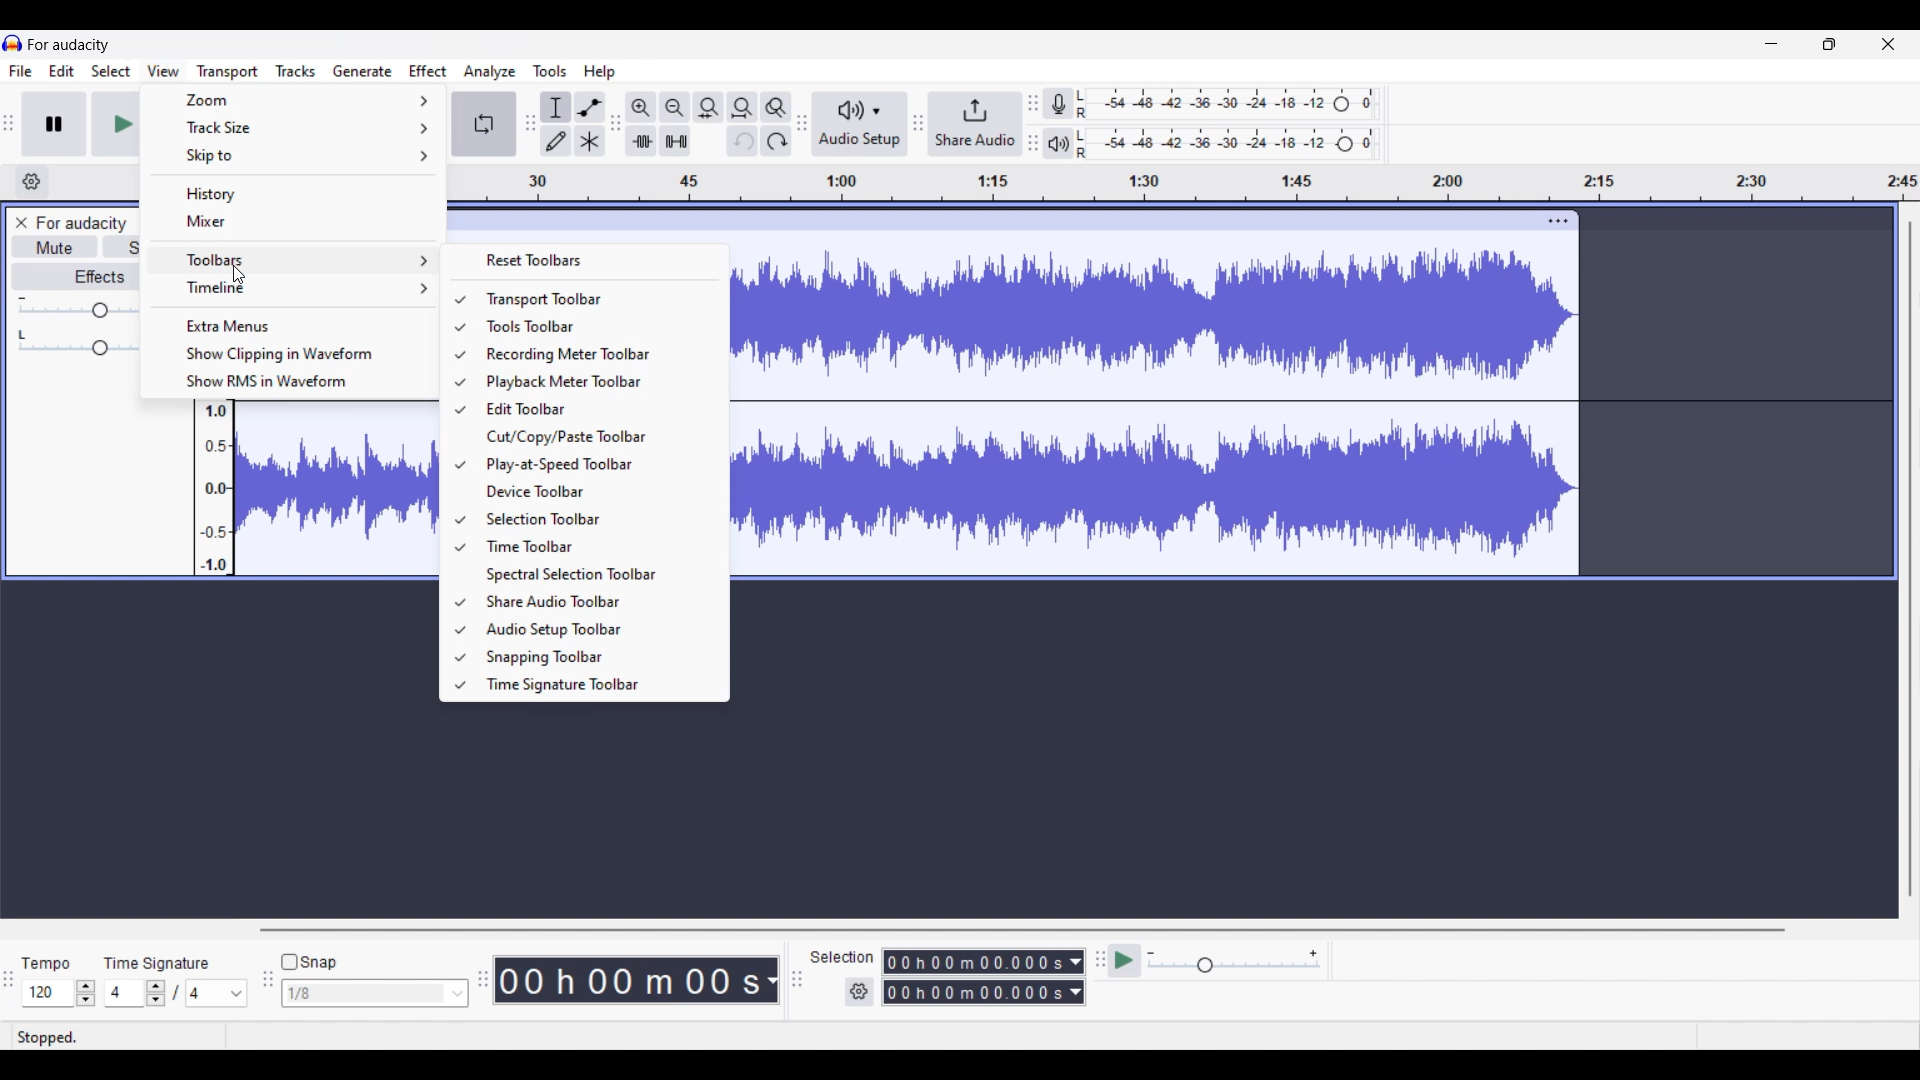  What do you see at coordinates (460, 493) in the screenshot?
I see `Check indicates toolbar is included` at bounding box center [460, 493].